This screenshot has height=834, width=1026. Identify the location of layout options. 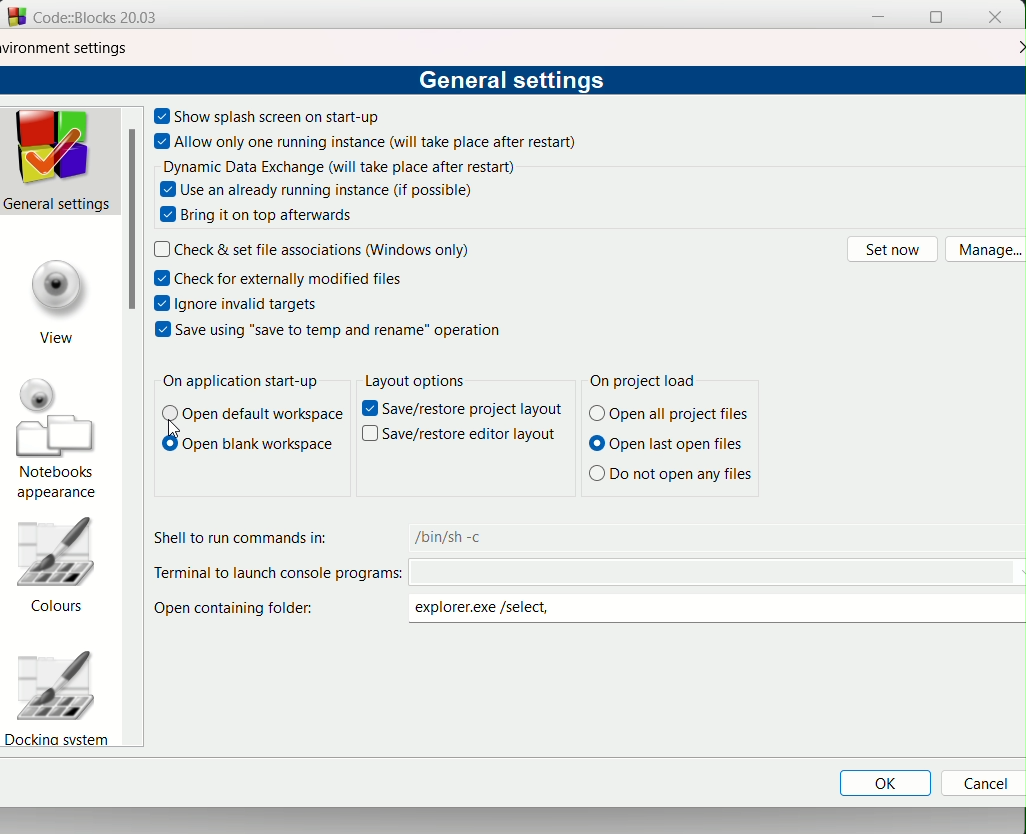
(413, 382).